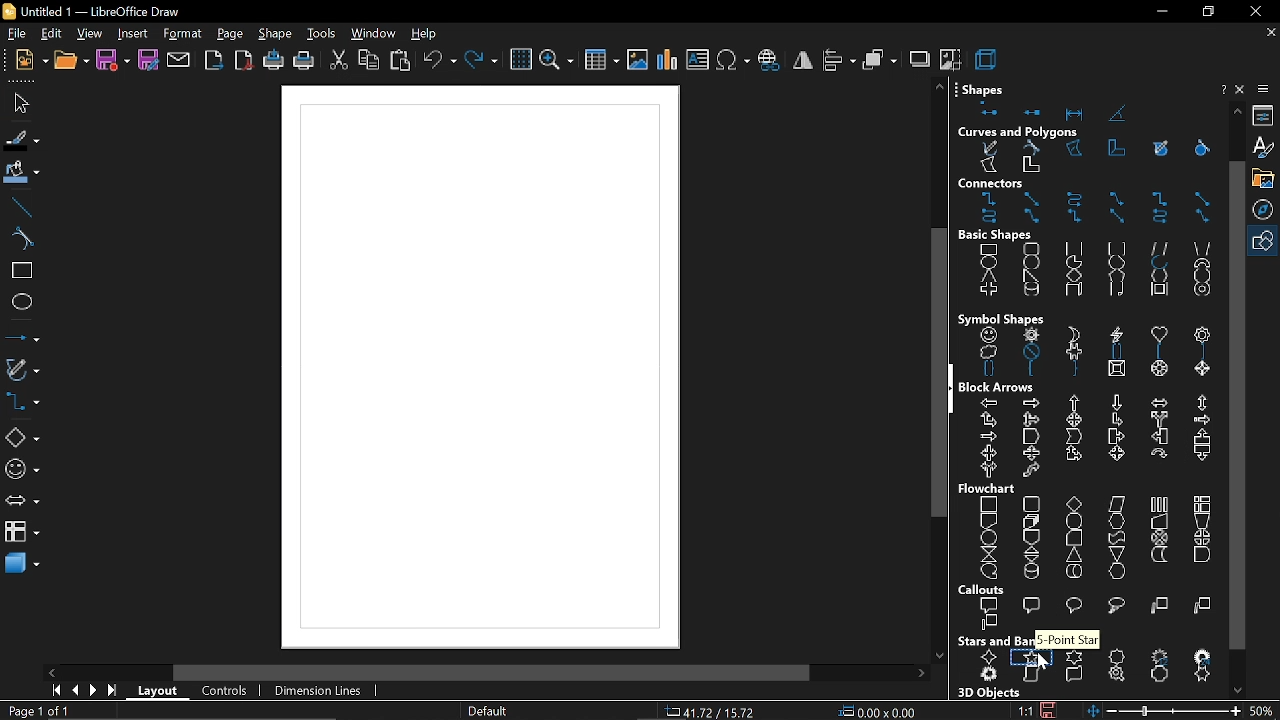  I want to click on line color, so click(20, 138).